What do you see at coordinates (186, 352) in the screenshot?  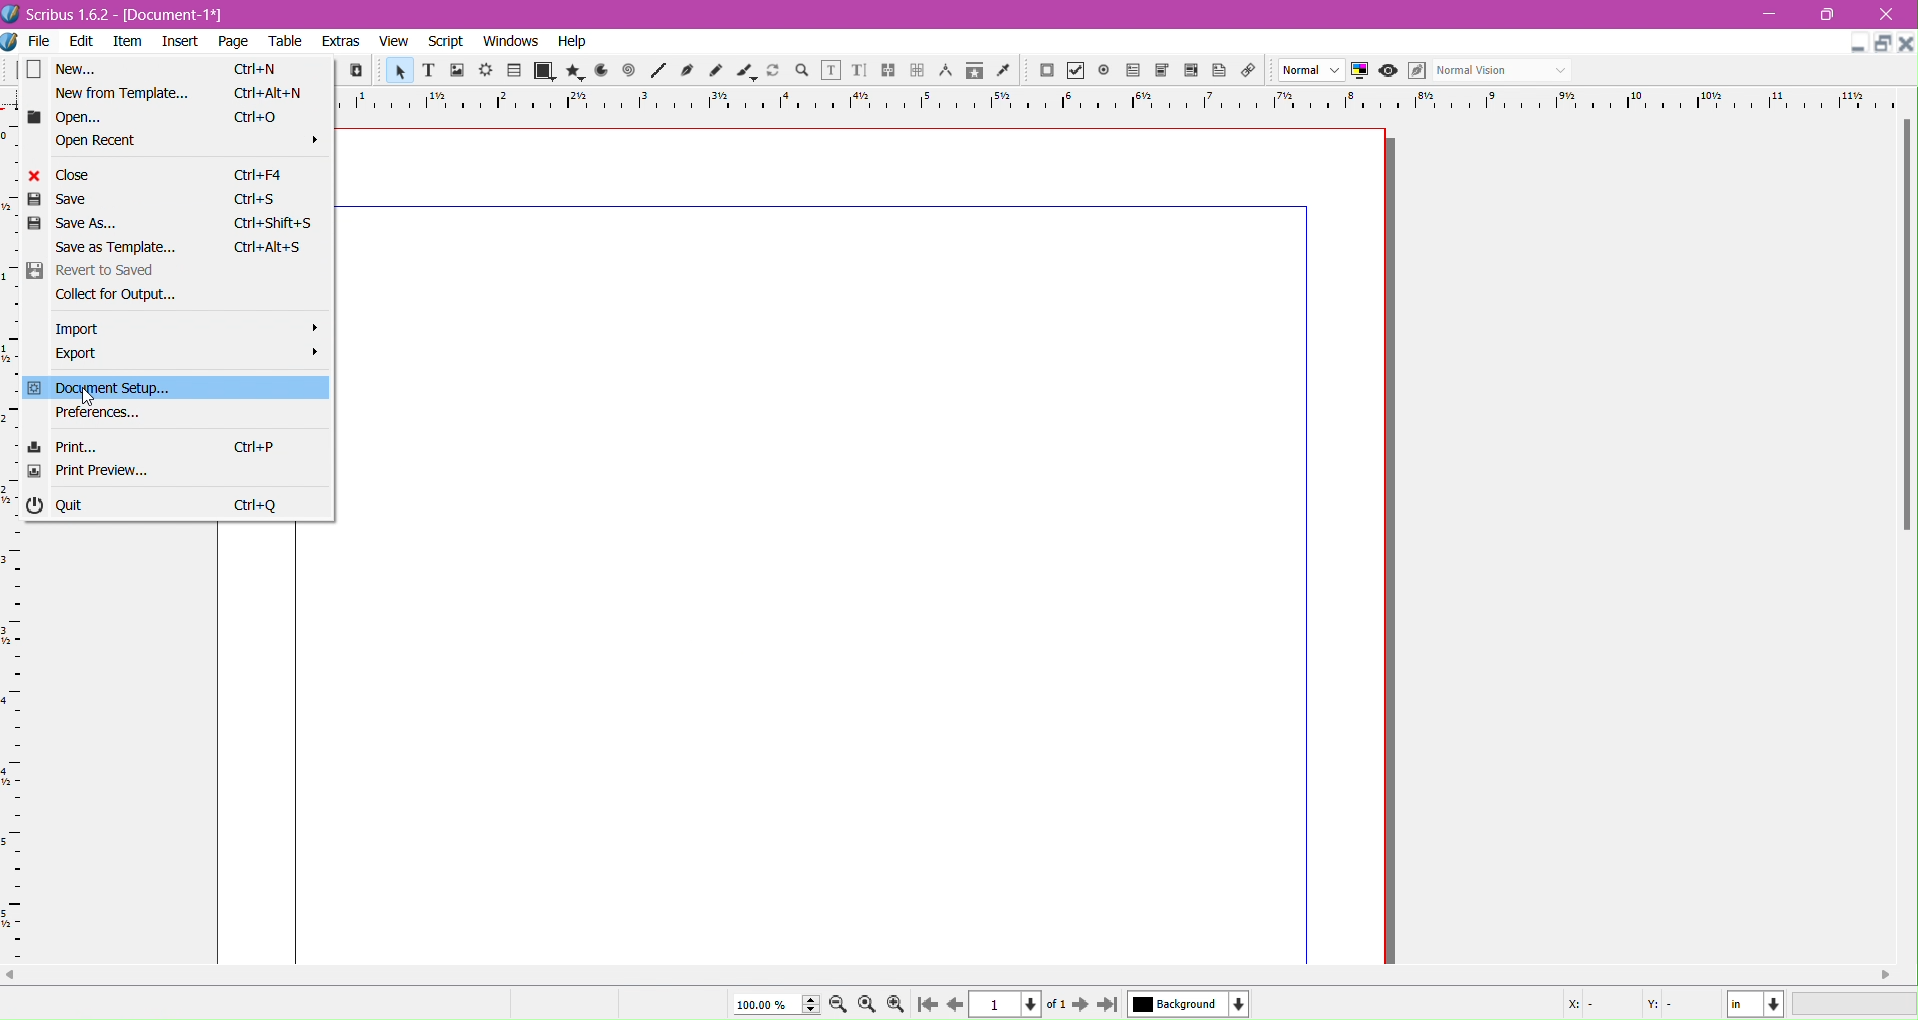 I see `export` at bounding box center [186, 352].